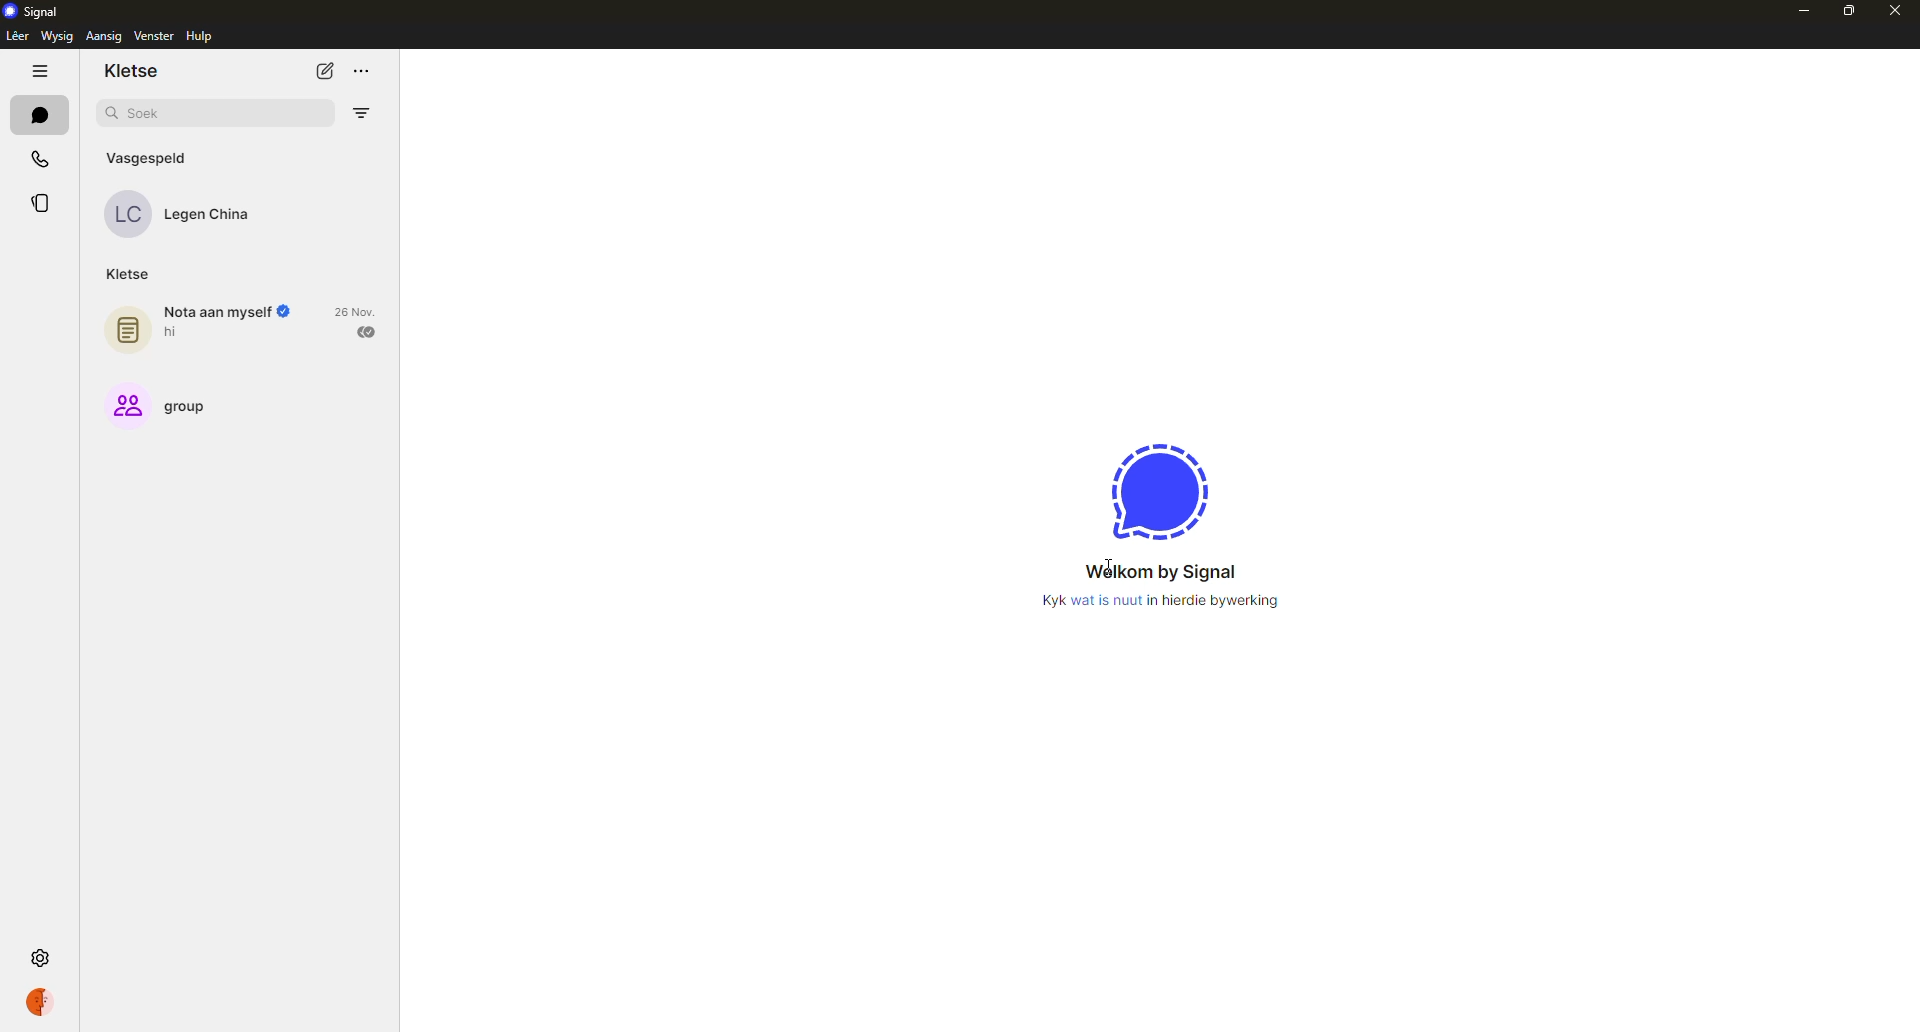 The image size is (1920, 1032). I want to click on signal, so click(32, 10).